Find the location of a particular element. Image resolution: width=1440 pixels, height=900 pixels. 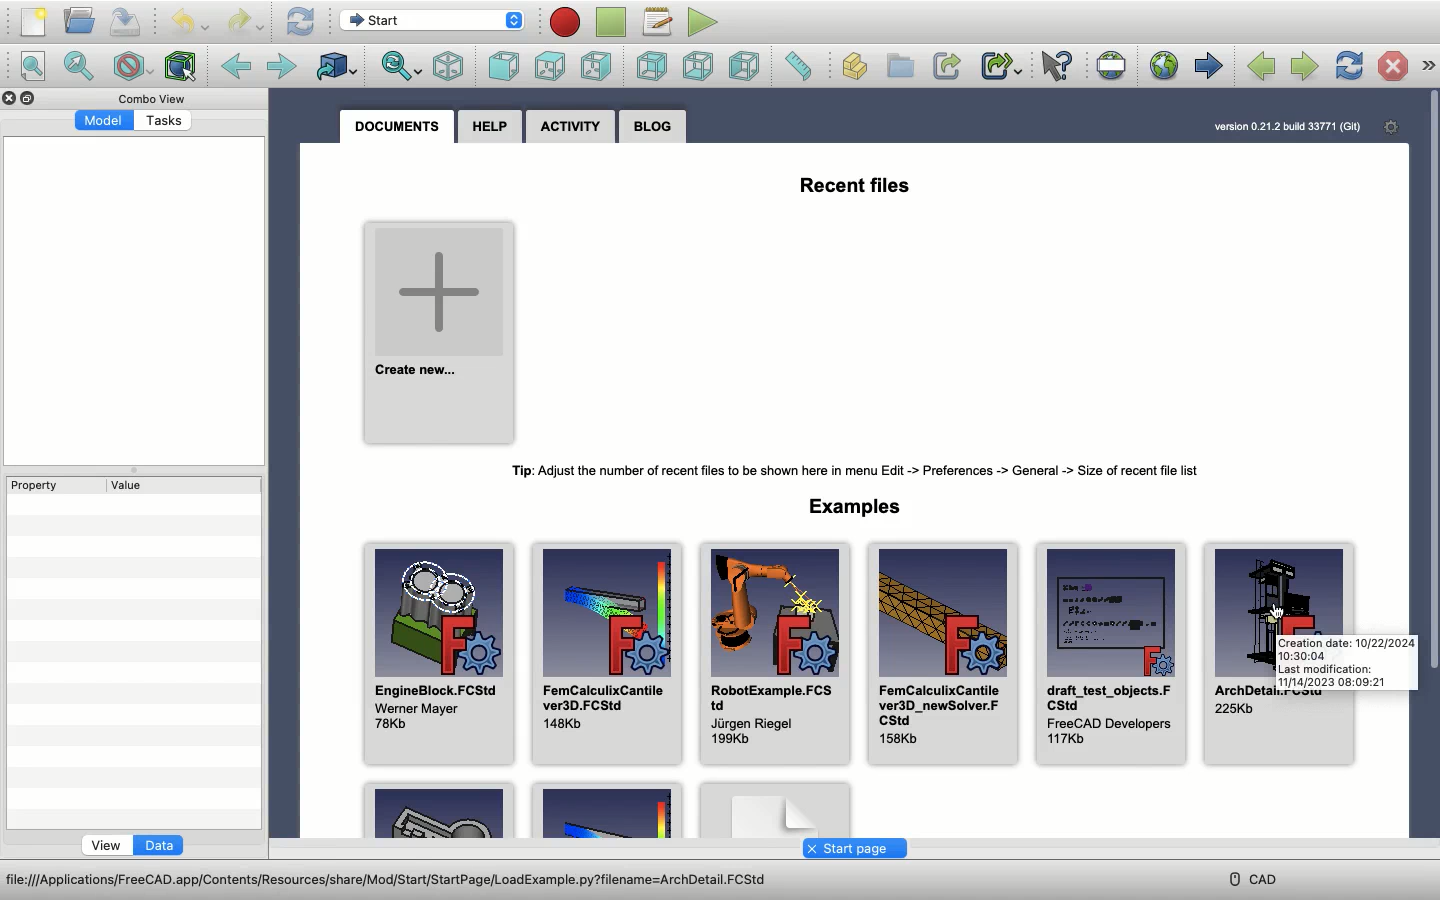

Blog is located at coordinates (652, 126).